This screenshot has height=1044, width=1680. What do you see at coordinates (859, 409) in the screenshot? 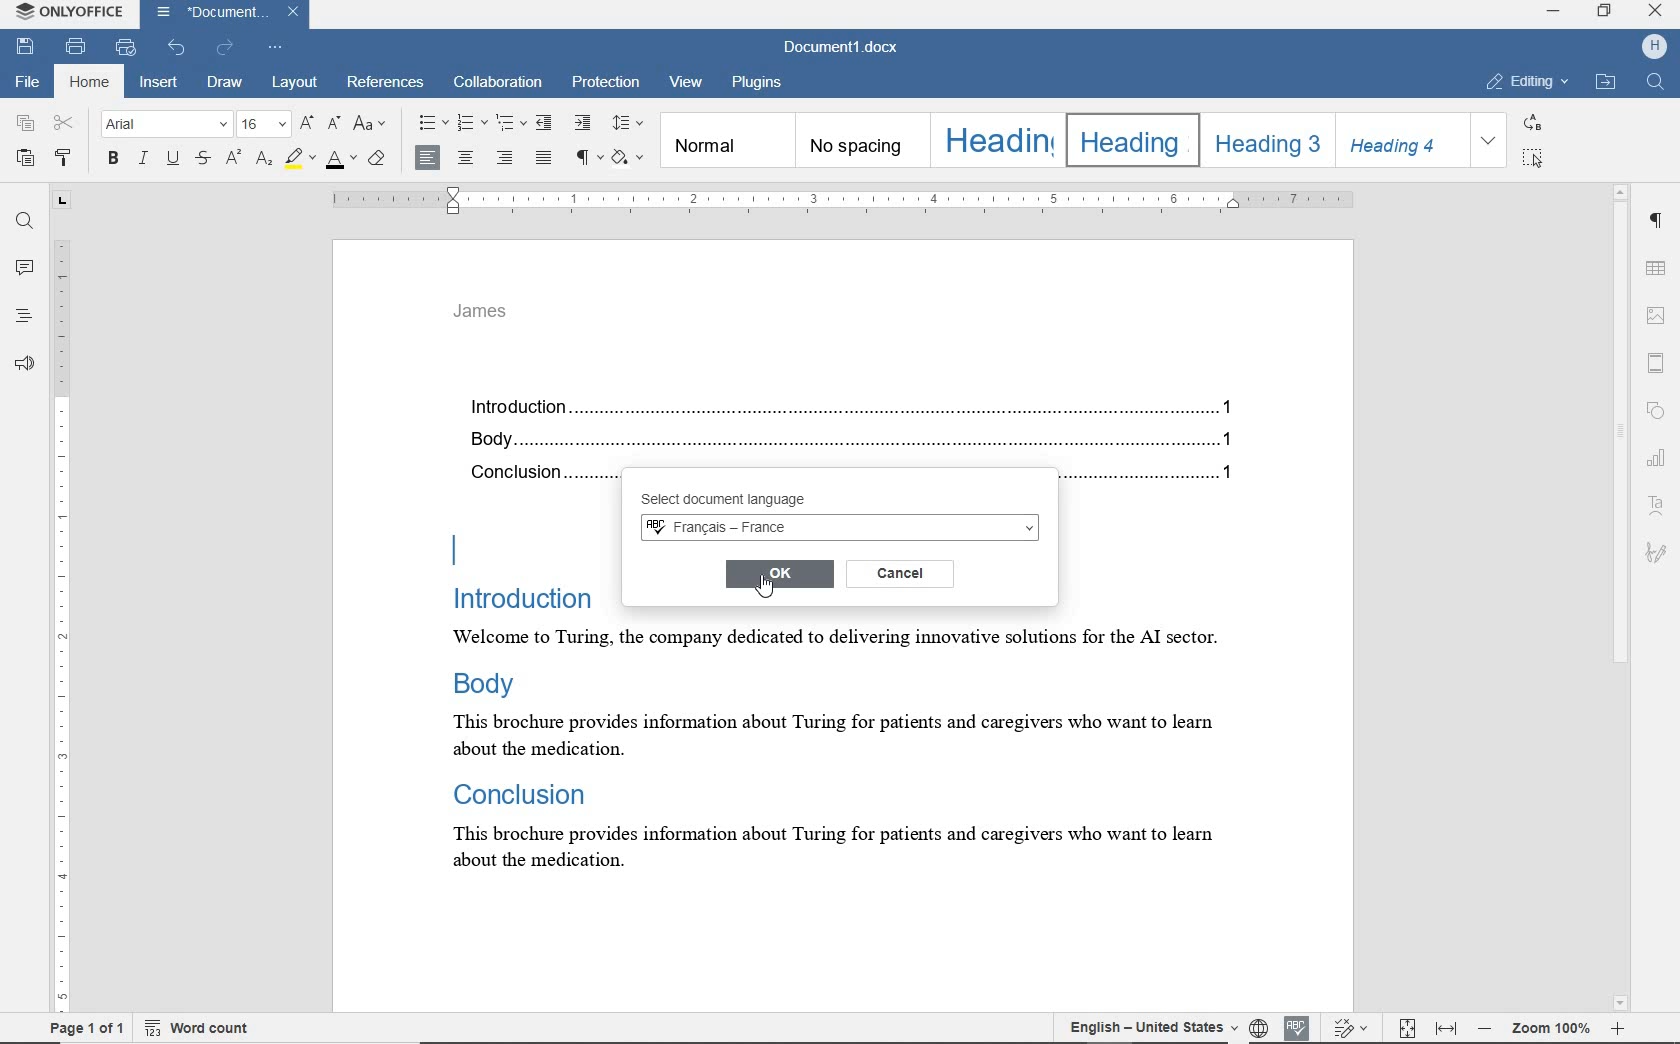
I see `Introduction.......................................................................................................................................1` at bounding box center [859, 409].